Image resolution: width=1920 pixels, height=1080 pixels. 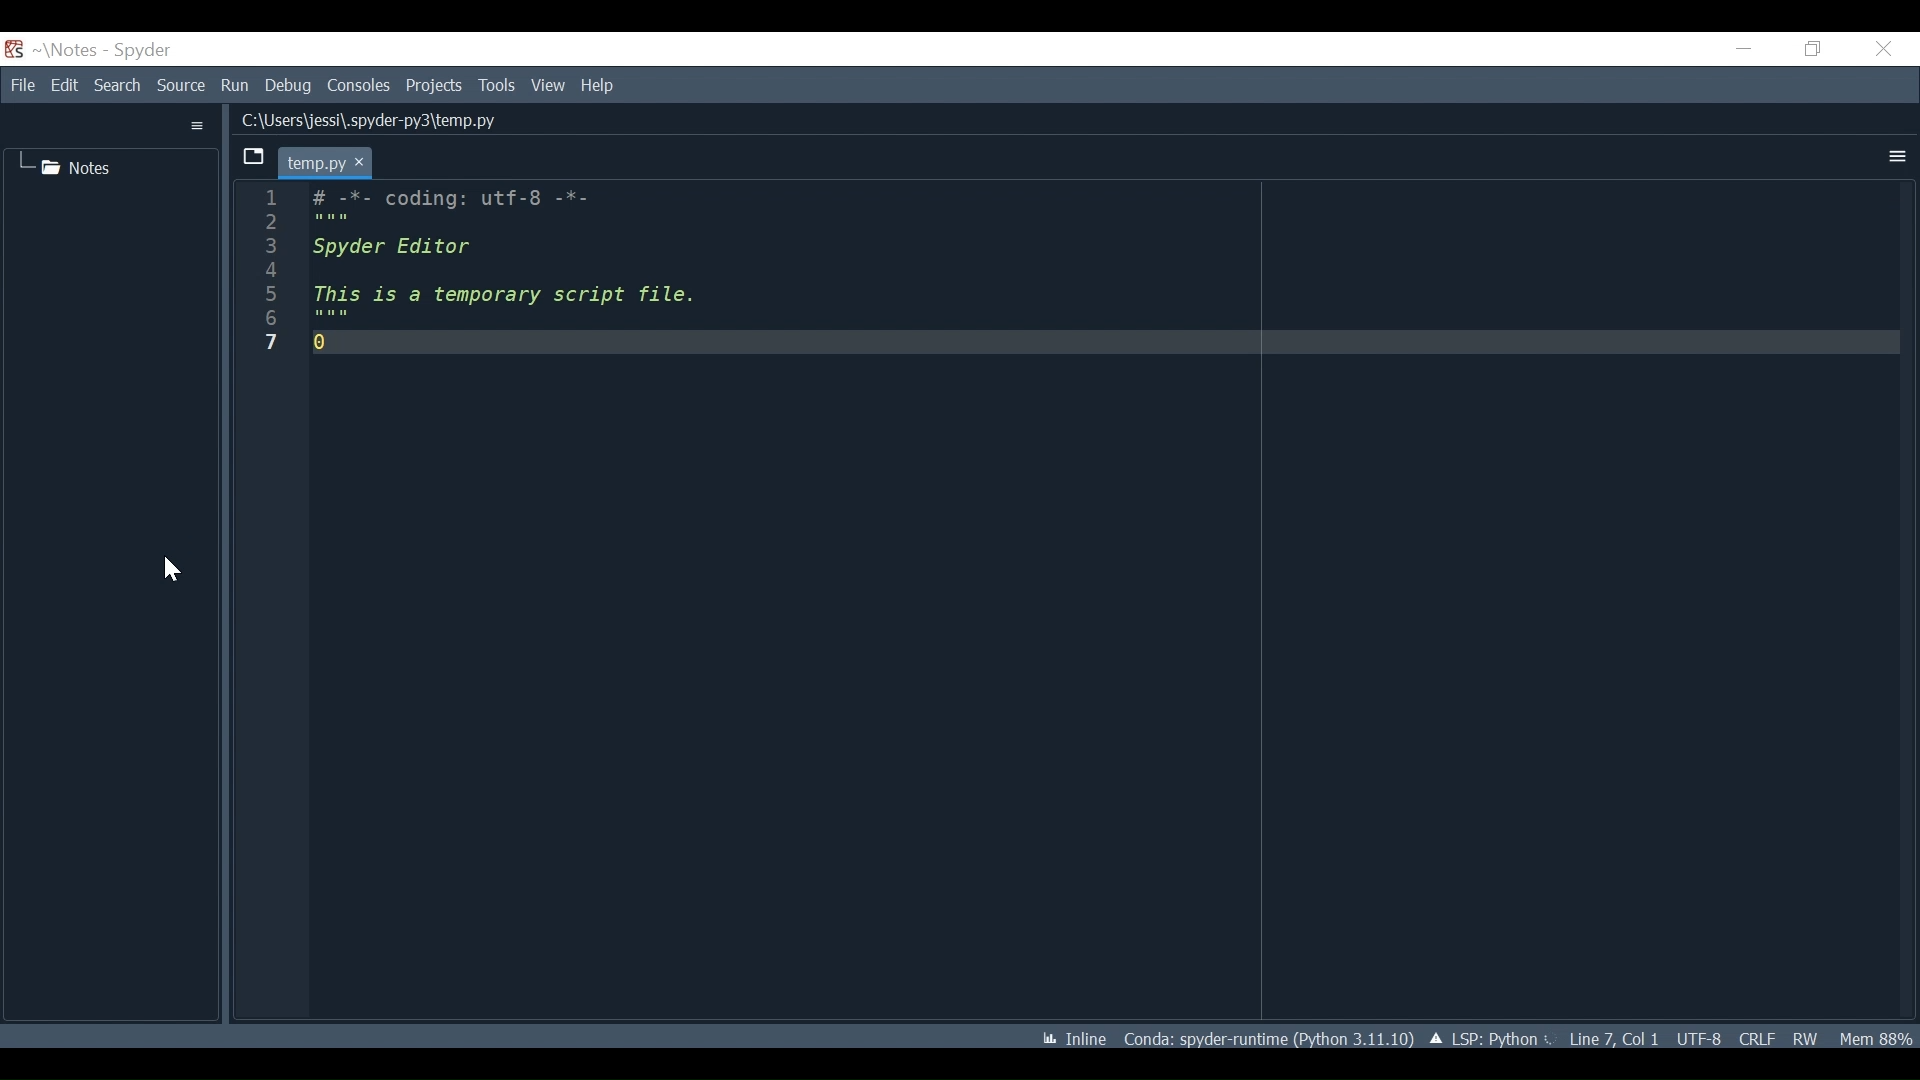 What do you see at coordinates (133, 51) in the screenshot?
I see `Spyder ` at bounding box center [133, 51].